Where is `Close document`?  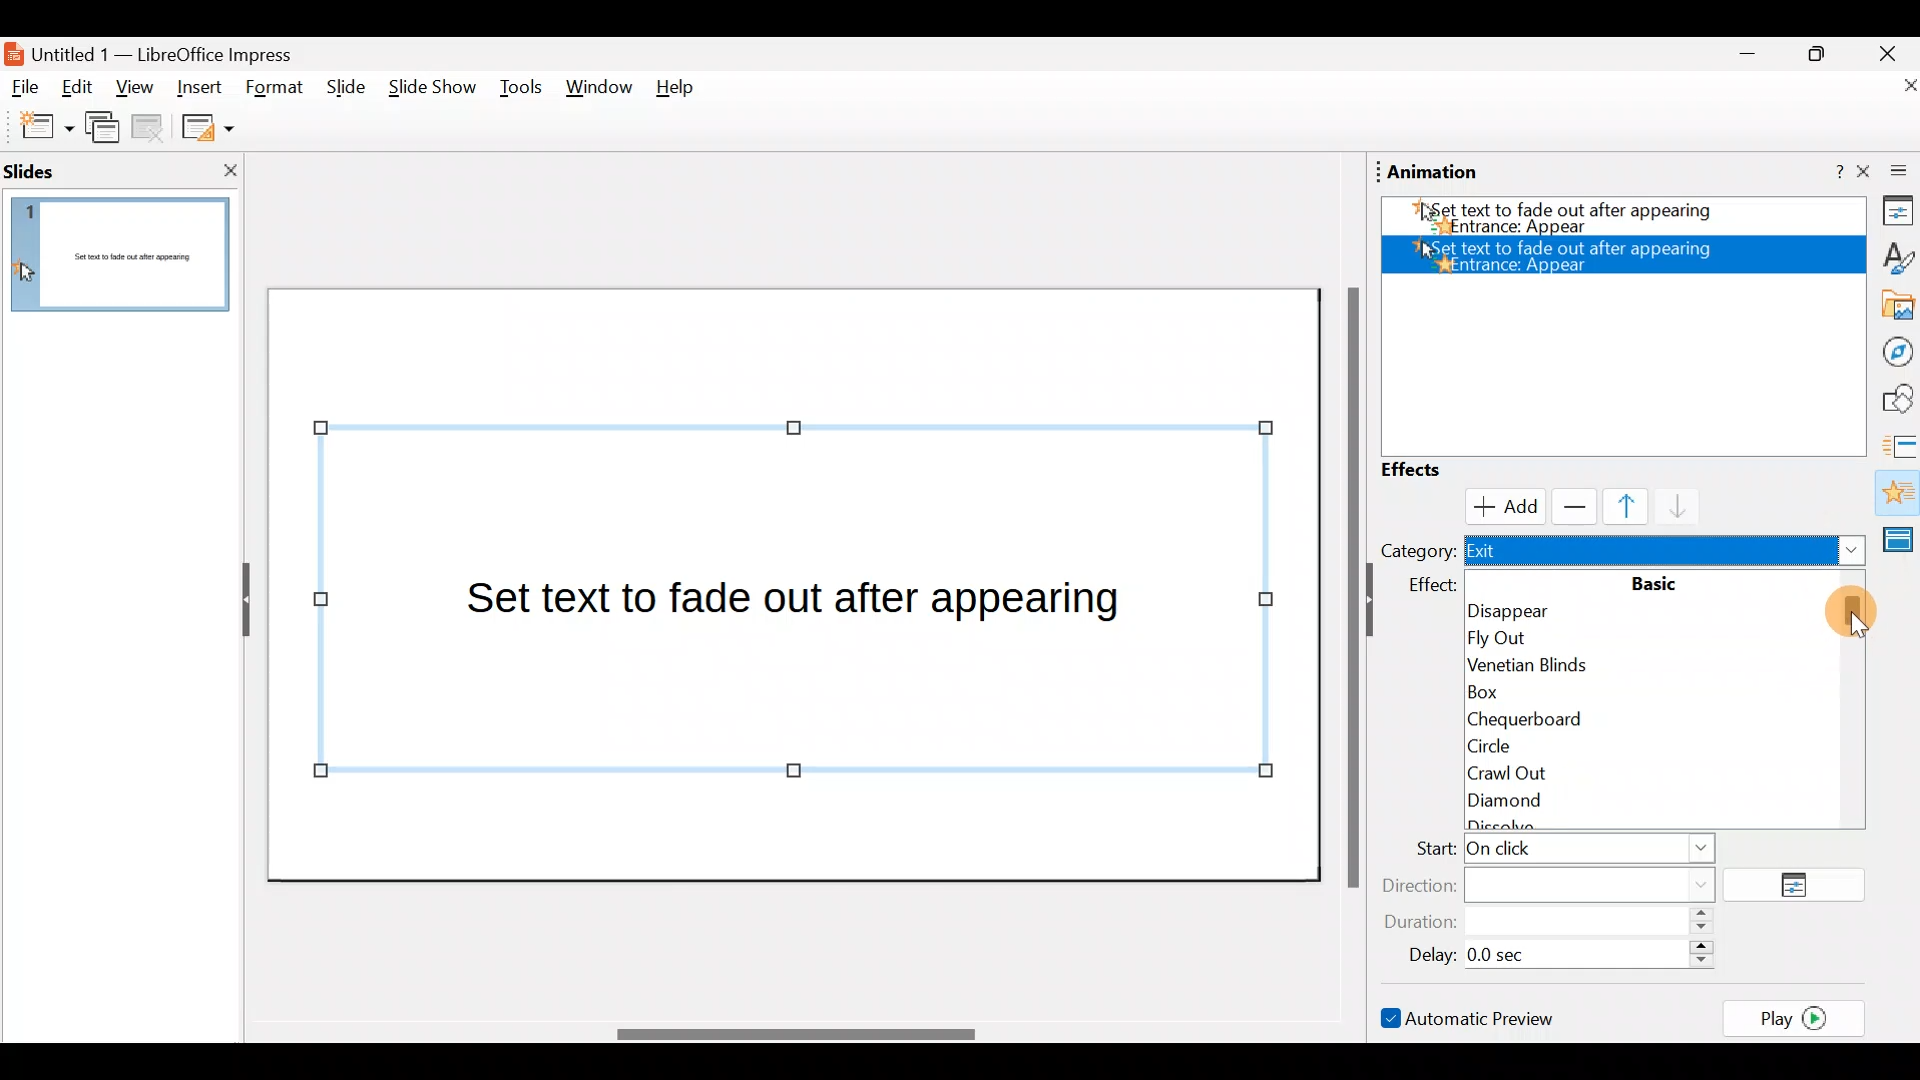
Close document is located at coordinates (1890, 87).